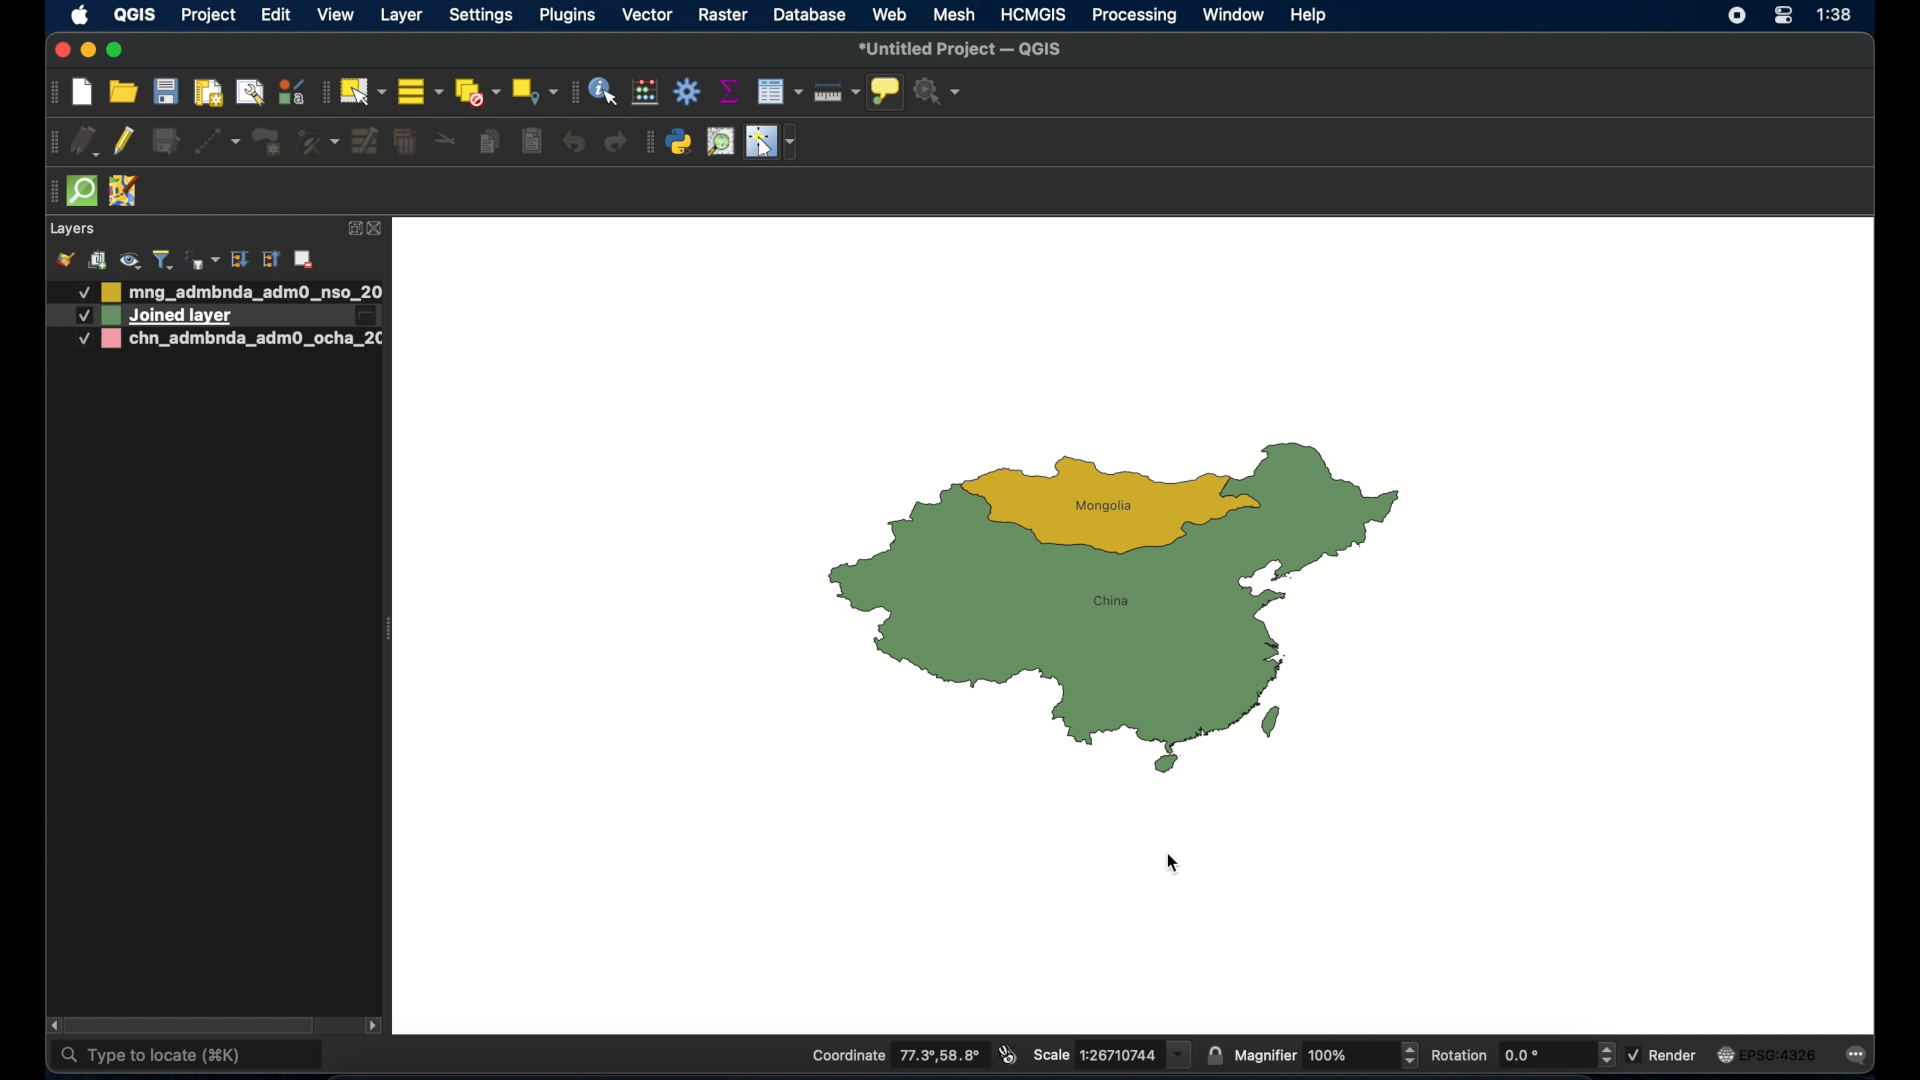  What do you see at coordinates (649, 142) in the screenshot?
I see `plugins toolbar` at bounding box center [649, 142].